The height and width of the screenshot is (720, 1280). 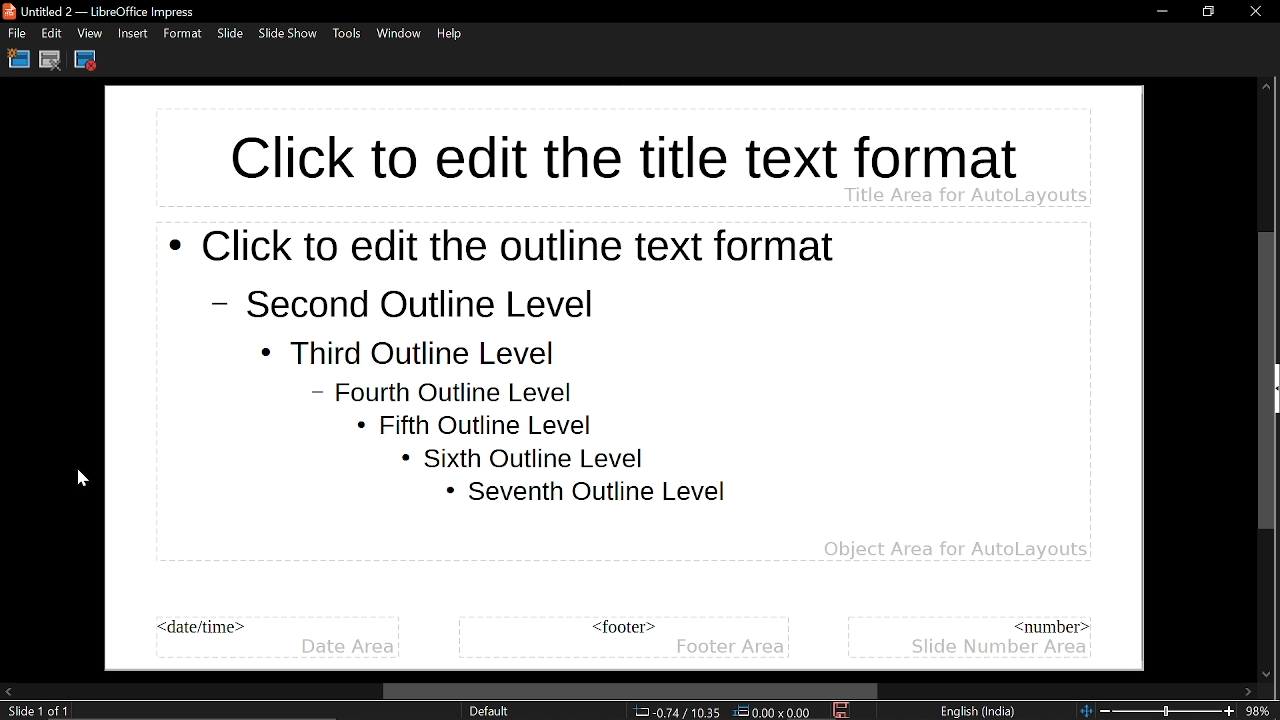 What do you see at coordinates (90, 34) in the screenshot?
I see `View` at bounding box center [90, 34].